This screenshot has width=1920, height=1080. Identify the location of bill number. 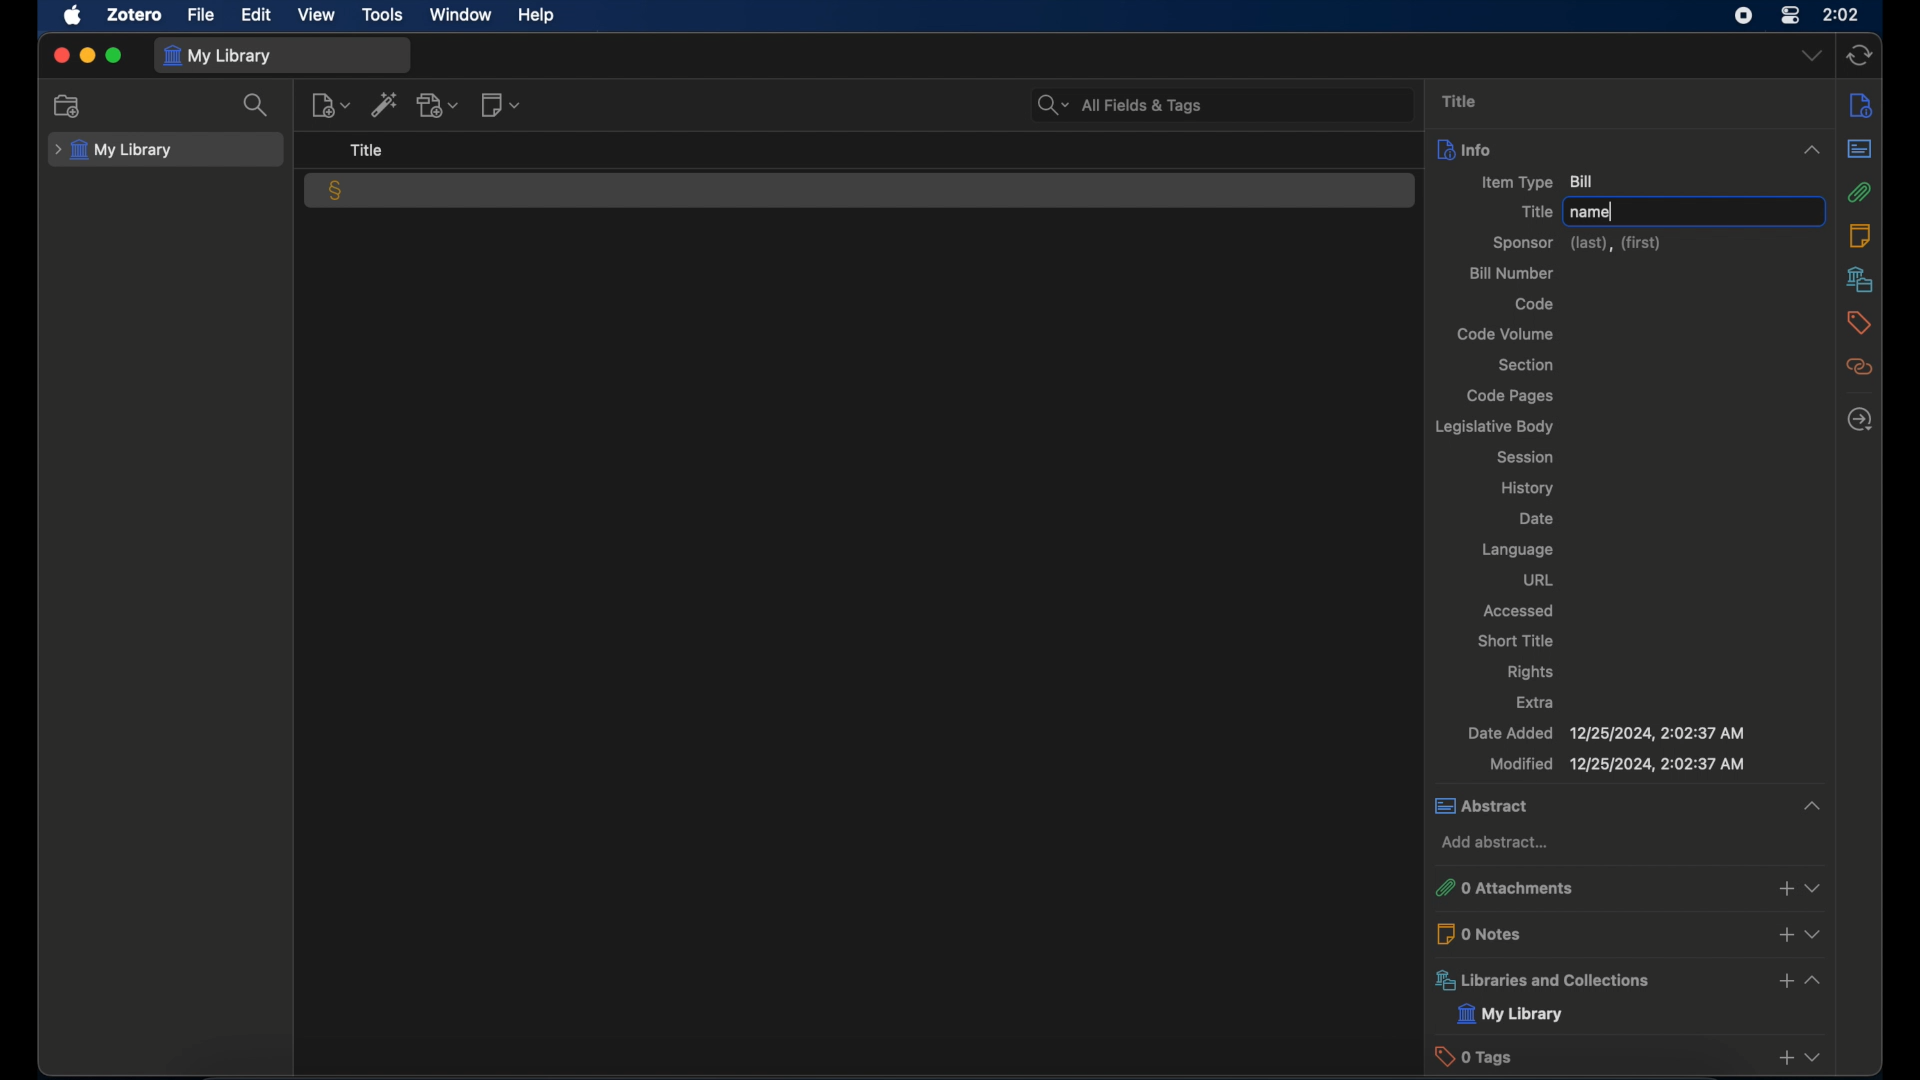
(1510, 274).